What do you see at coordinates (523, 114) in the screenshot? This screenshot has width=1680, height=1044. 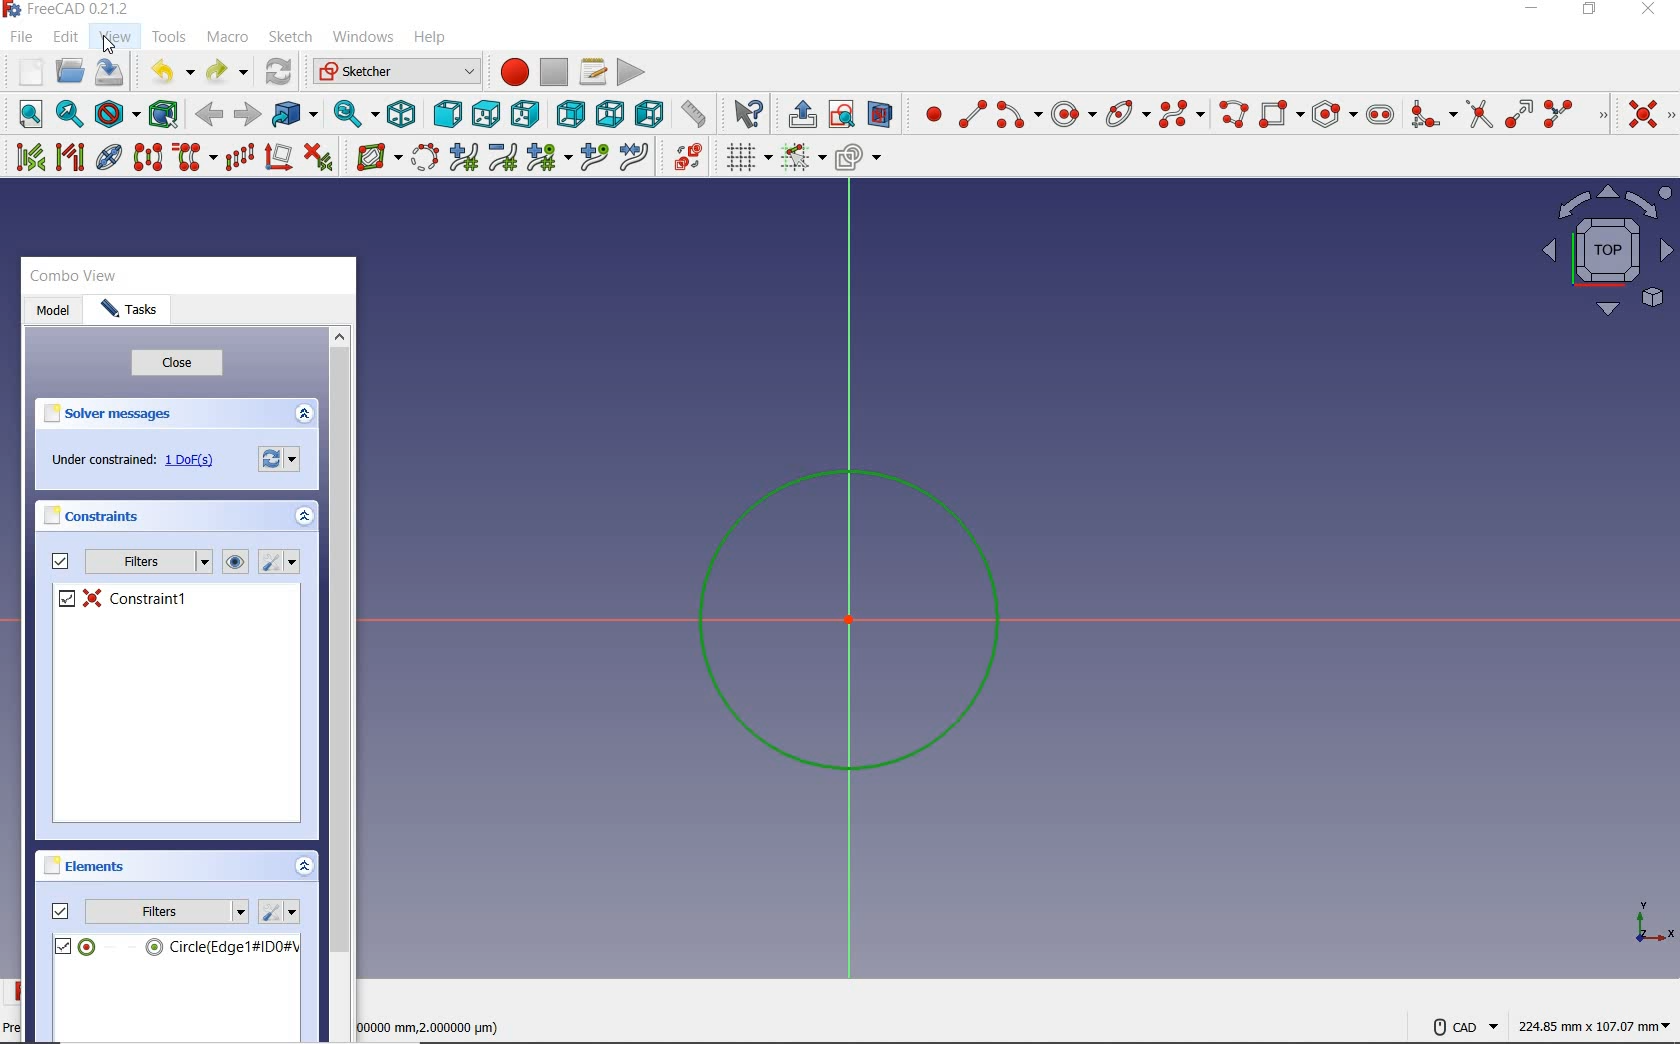 I see `right` at bounding box center [523, 114].